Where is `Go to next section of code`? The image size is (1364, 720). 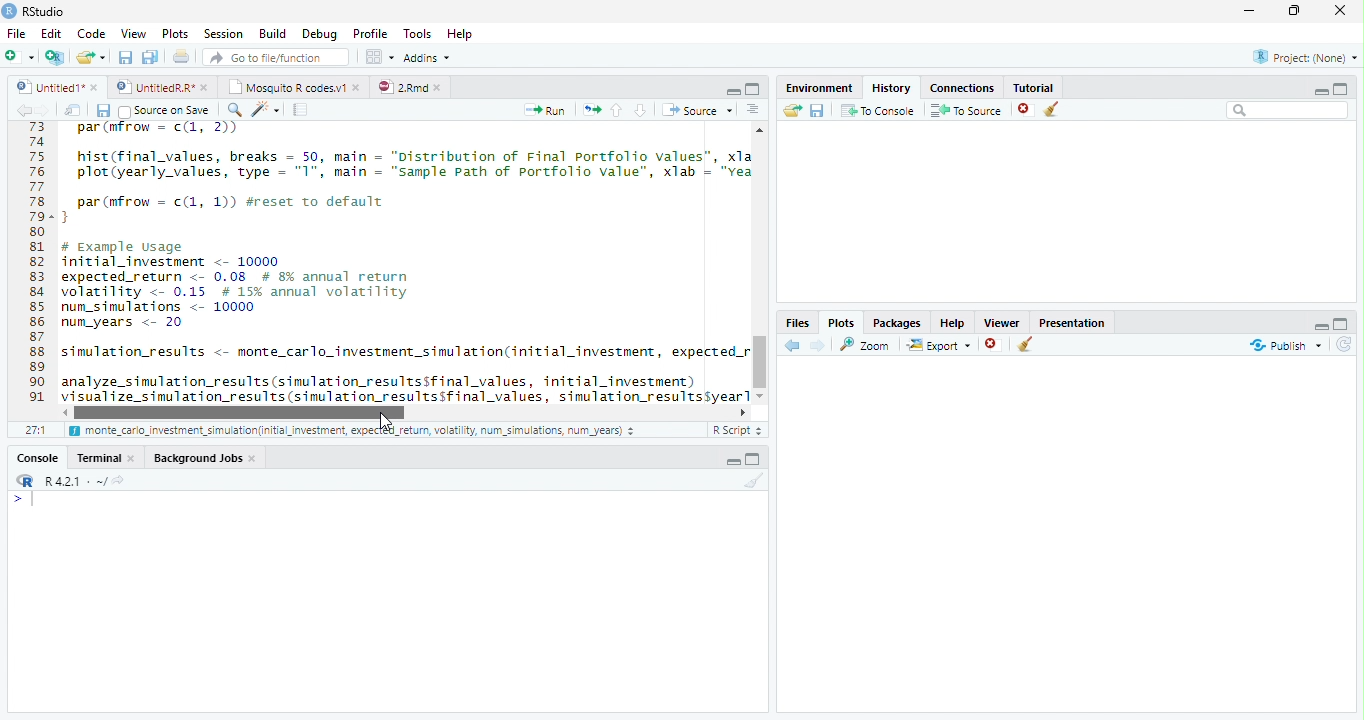
Go to next section of code is located at coordinates (642, 111).